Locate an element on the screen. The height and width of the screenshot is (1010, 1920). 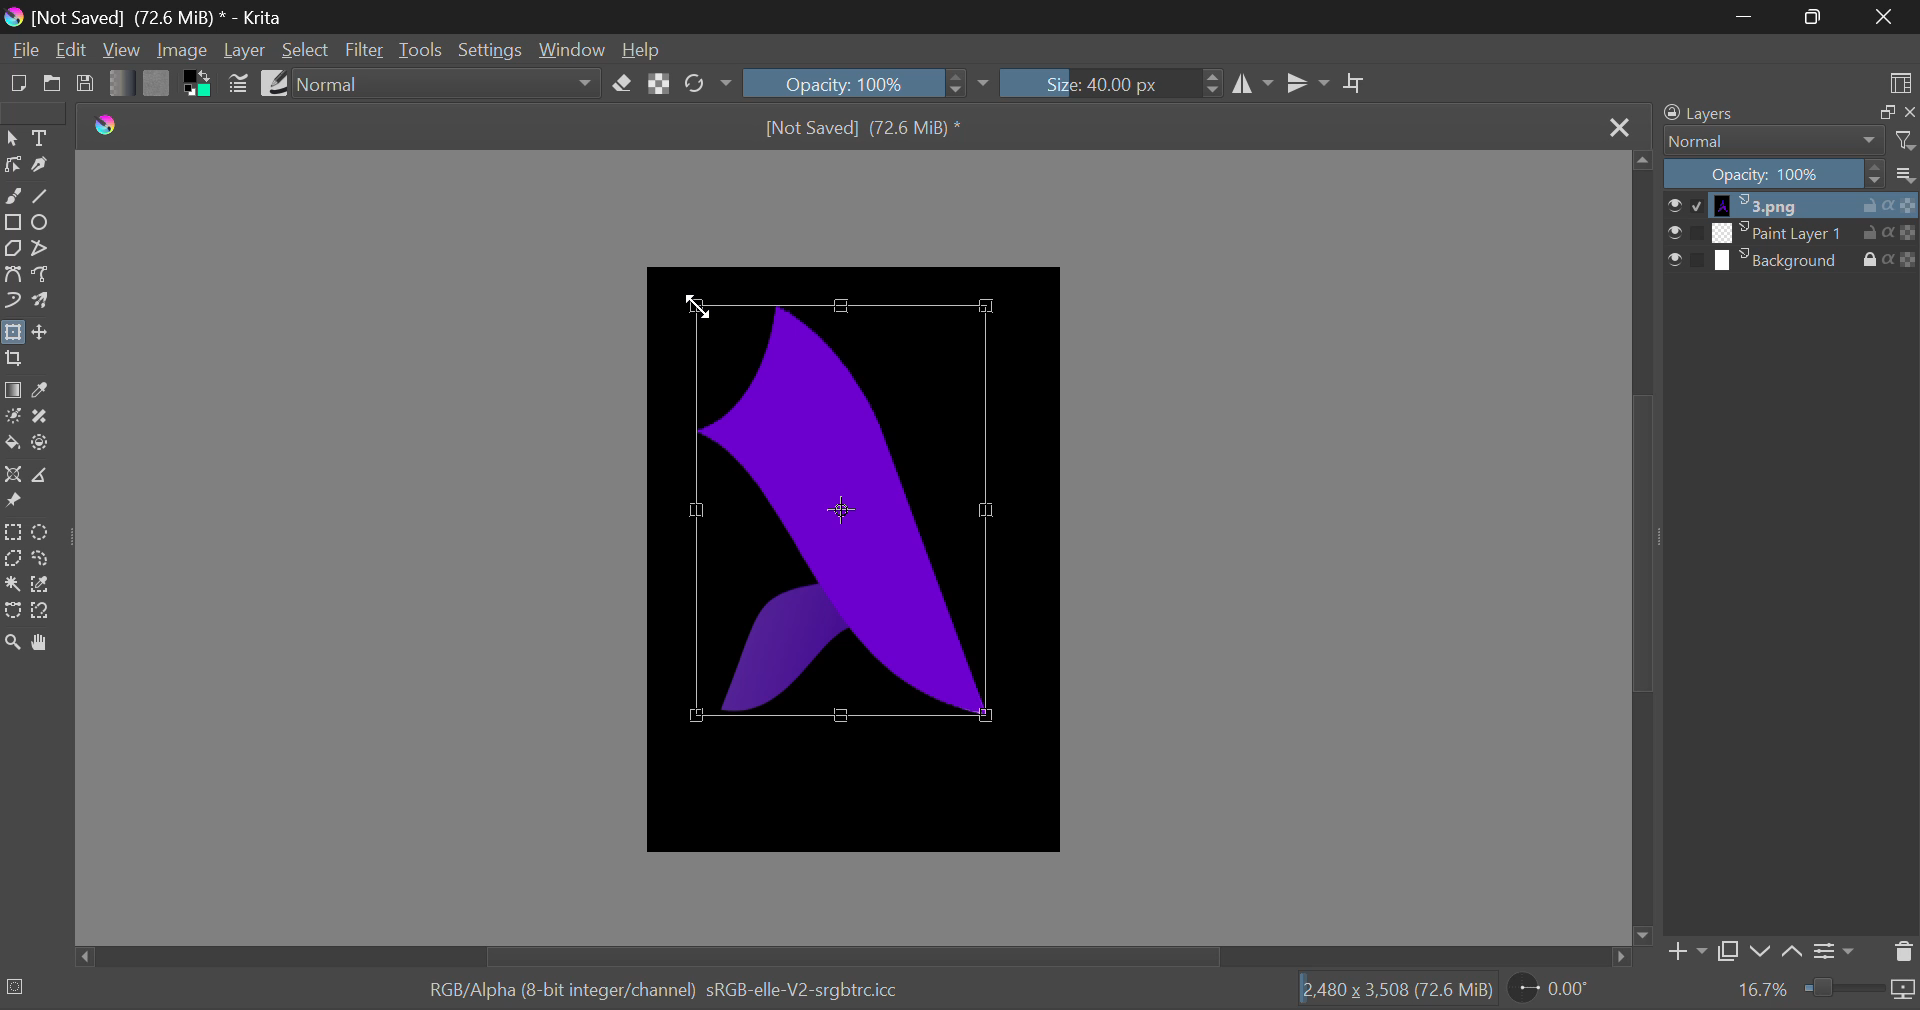
Eyedropper is located at coordinates (46, 392).